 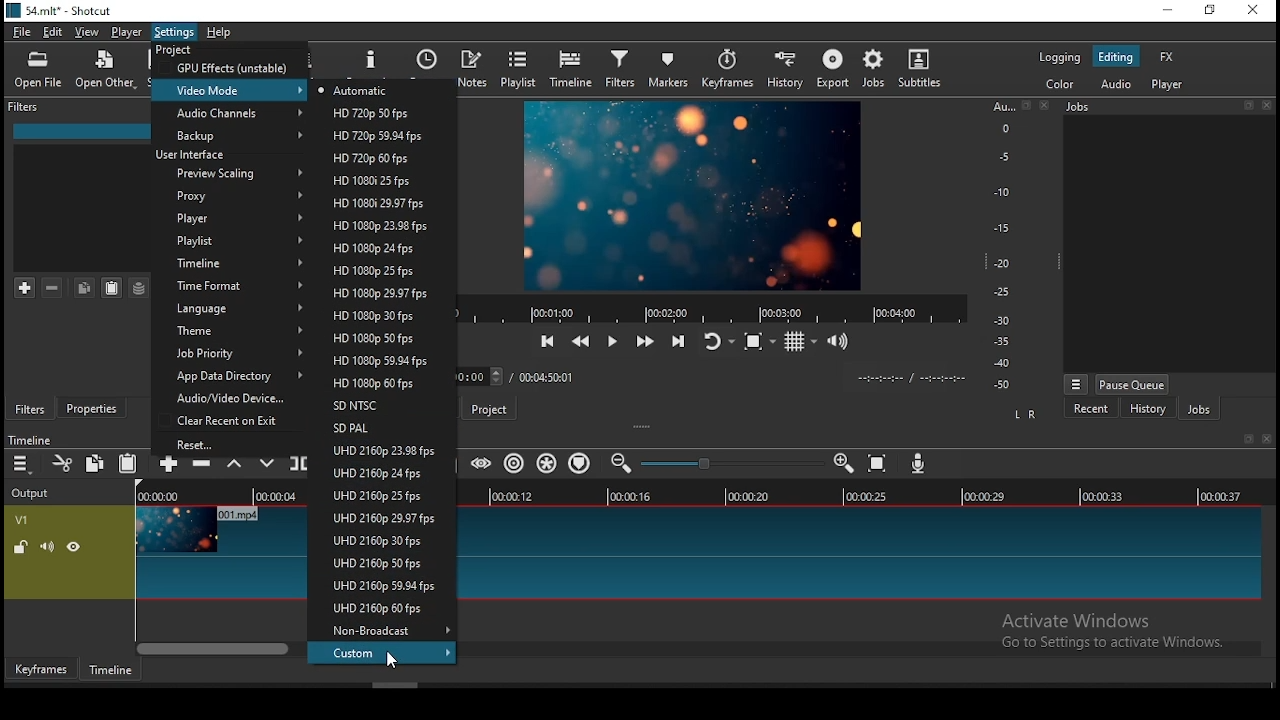 What do you see at coordinates (89, 34) in the screenshot?
I see `view` at bounding box center [89, 34].